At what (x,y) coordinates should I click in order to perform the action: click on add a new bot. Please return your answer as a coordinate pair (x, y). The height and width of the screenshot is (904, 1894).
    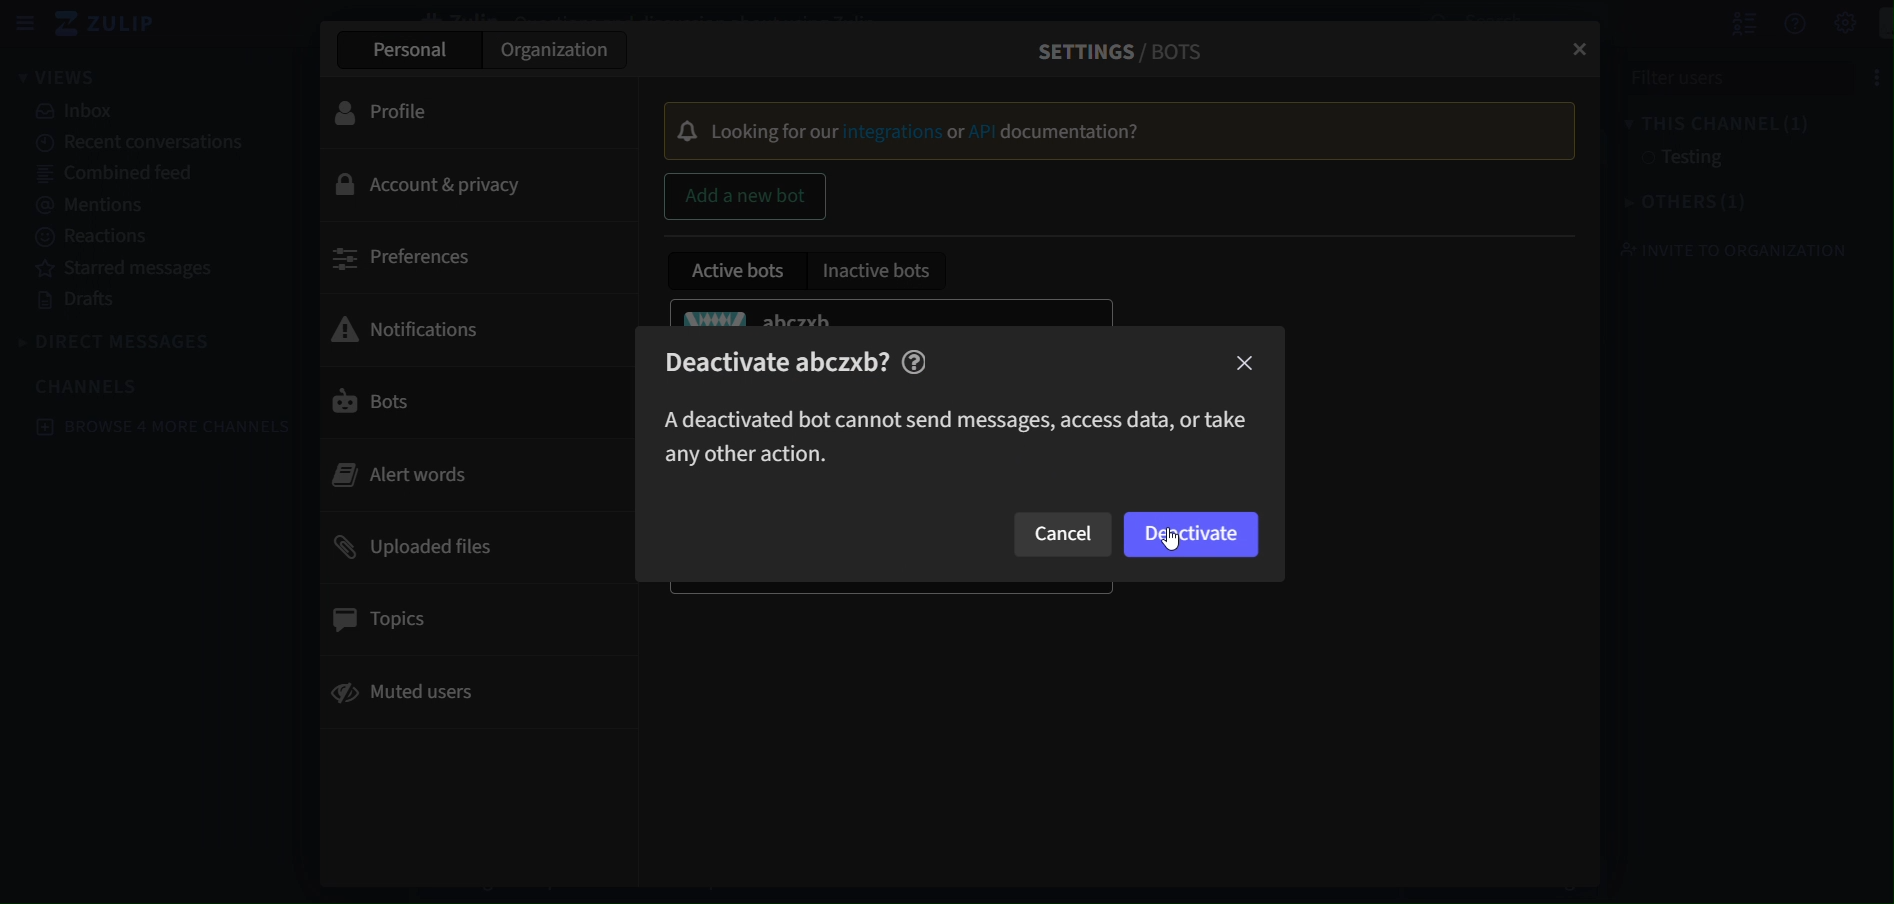
    Looking at the image, I should click on (746, 194).